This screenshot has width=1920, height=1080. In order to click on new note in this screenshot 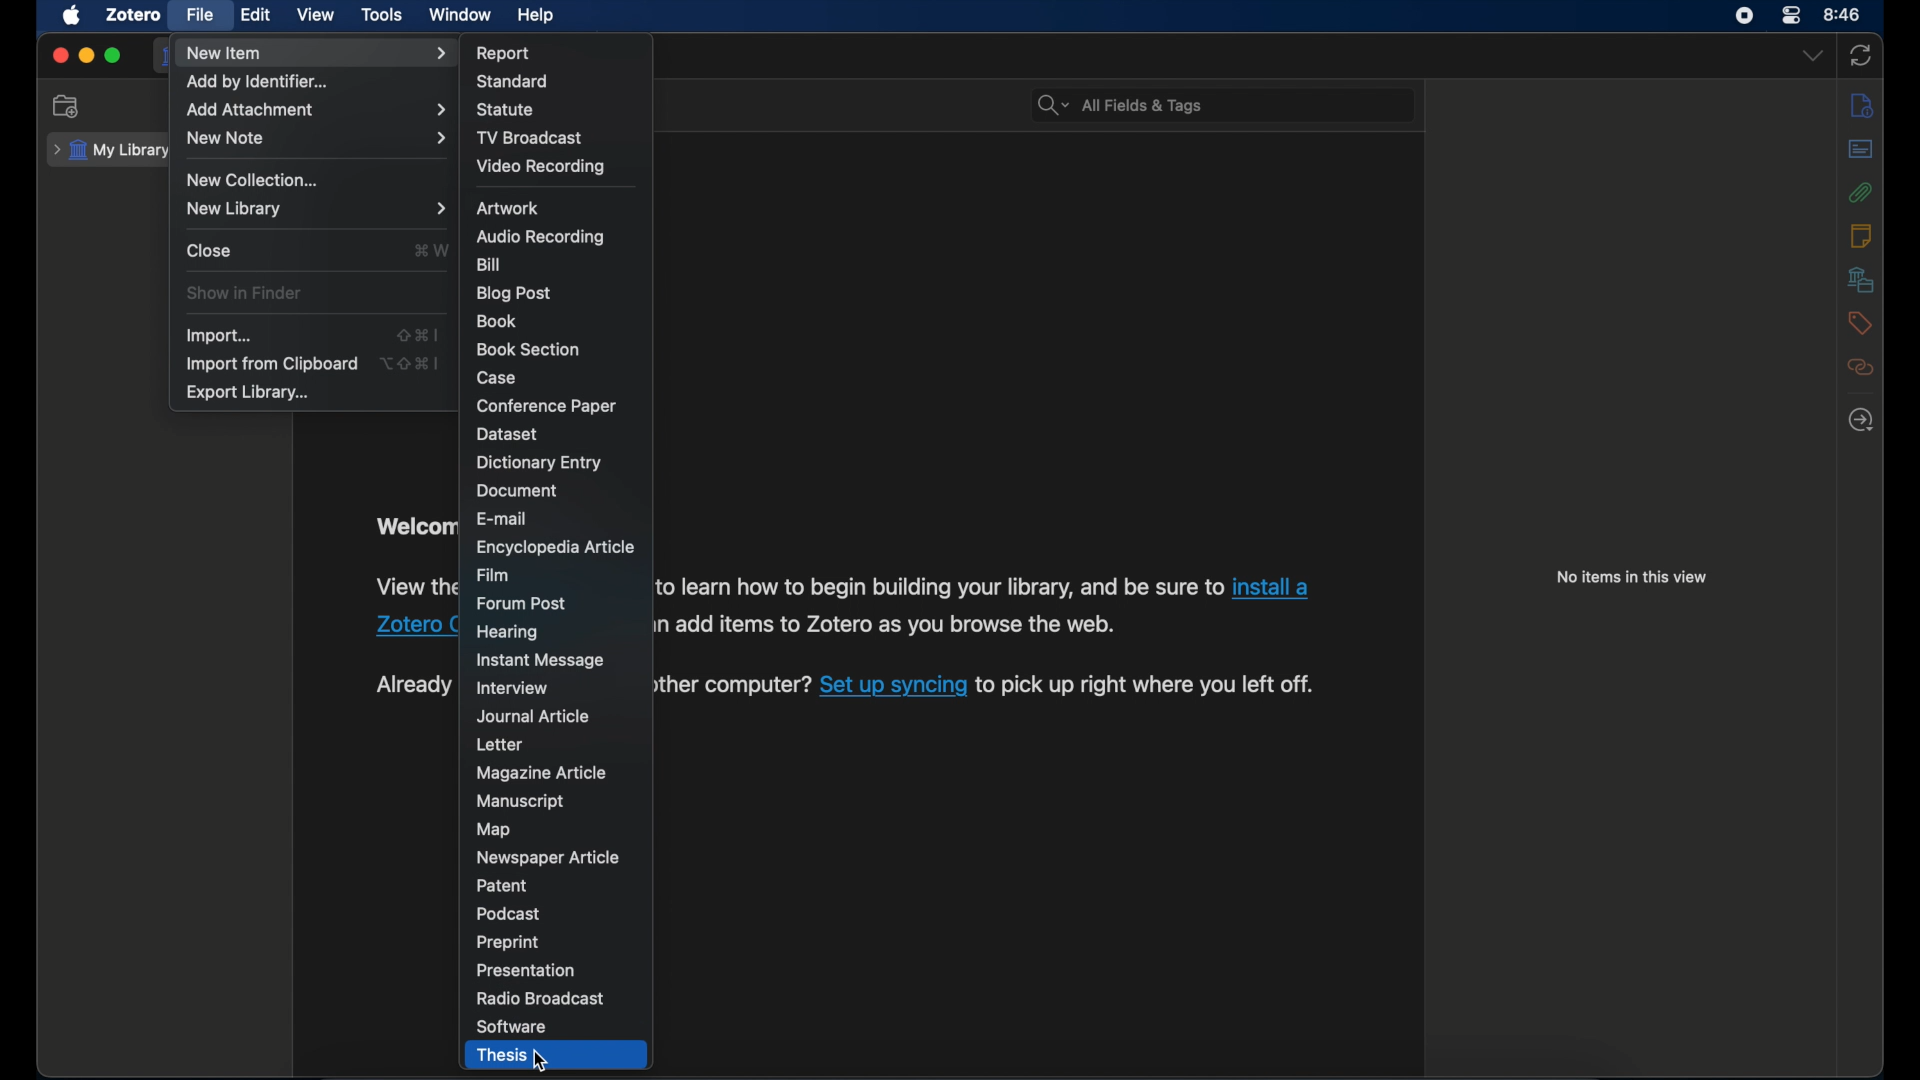, I will do `click(314, 139)`.